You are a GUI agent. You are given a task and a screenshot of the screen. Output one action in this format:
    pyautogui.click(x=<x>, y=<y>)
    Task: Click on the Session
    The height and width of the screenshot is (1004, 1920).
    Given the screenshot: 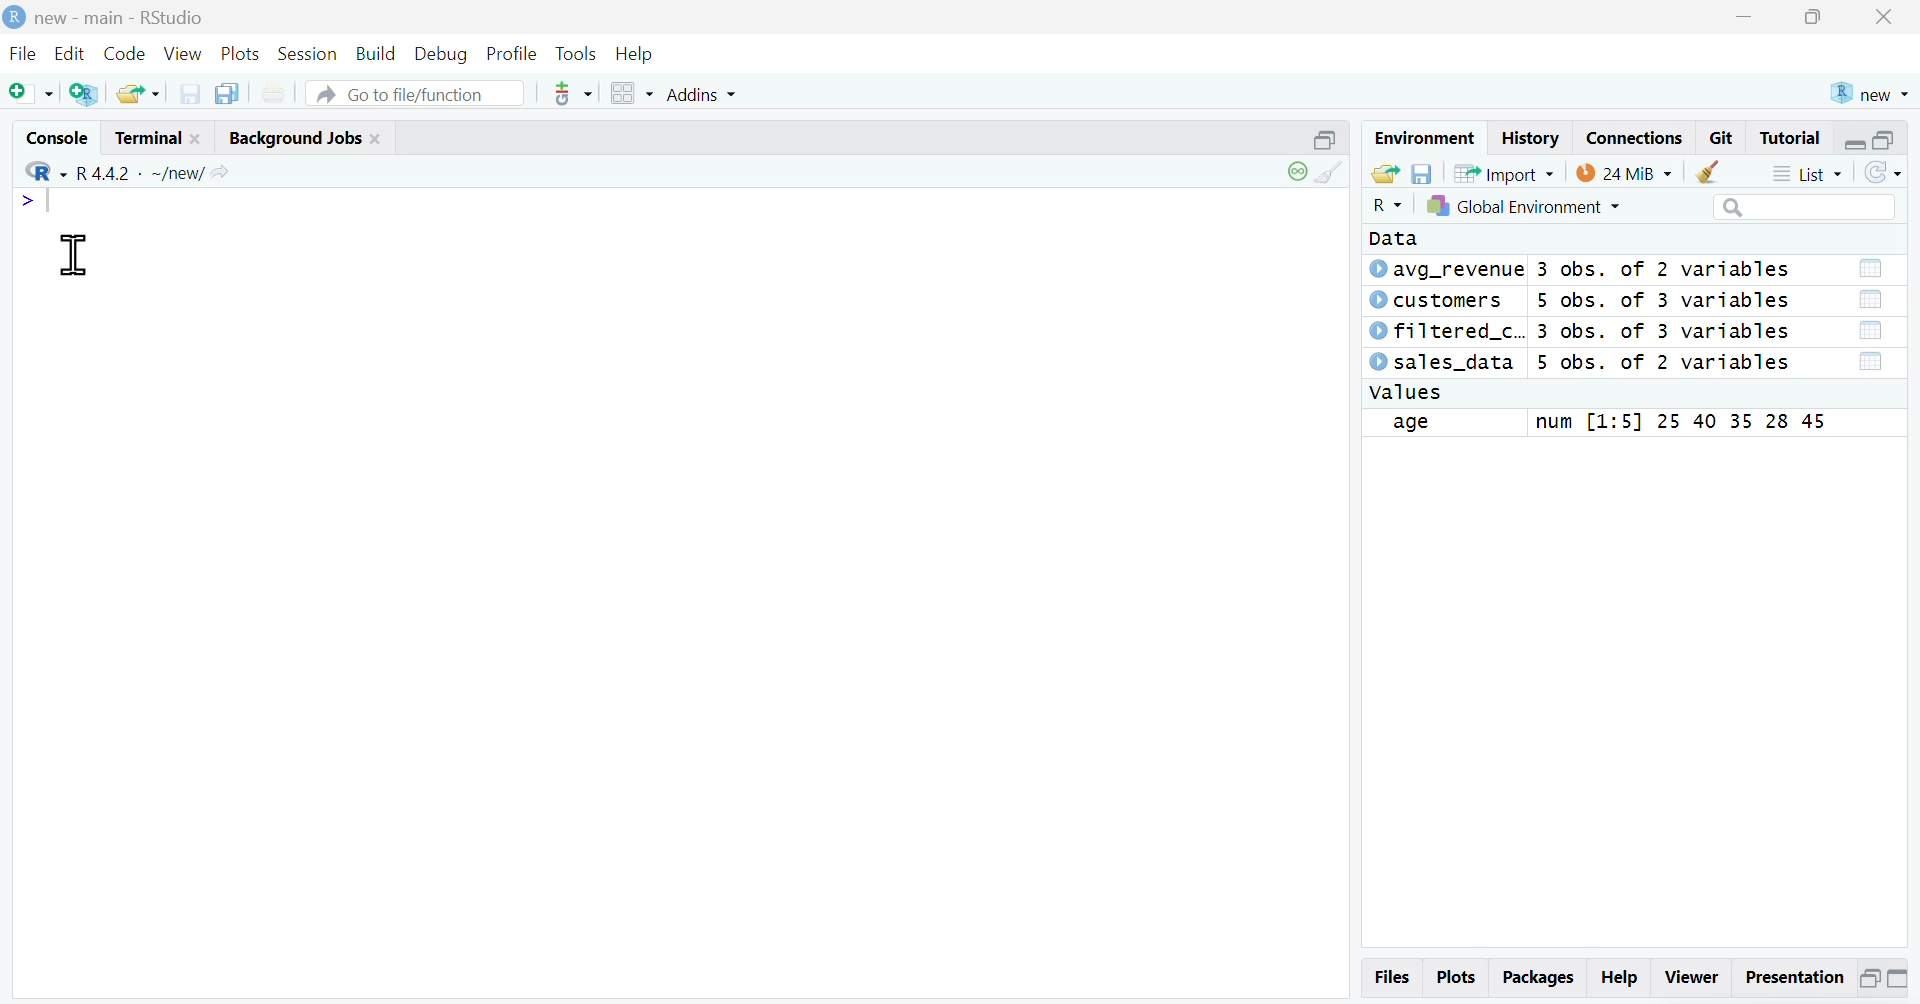 What is the action you would take?
    pyautogui.click(x=308, y=53)
    